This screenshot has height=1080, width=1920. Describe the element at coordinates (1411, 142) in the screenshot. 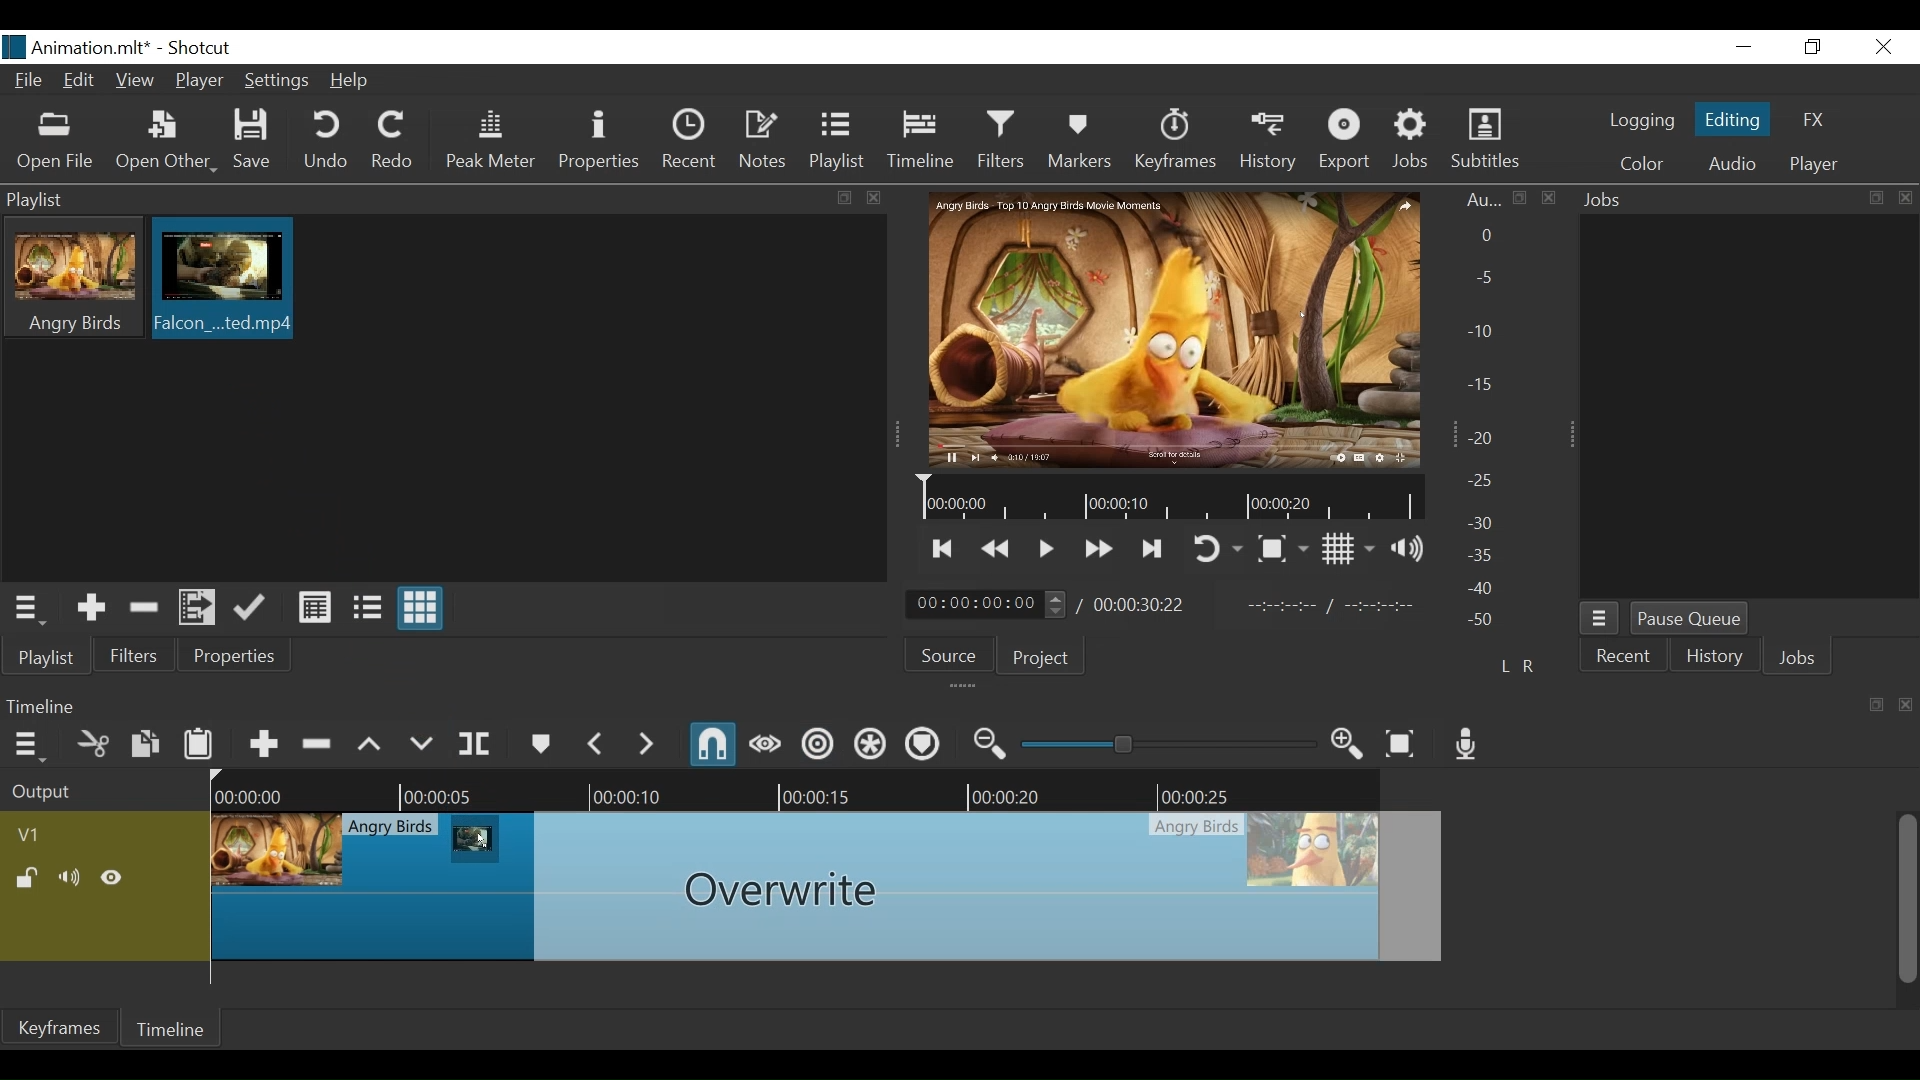

I see `Jobs` at that location.